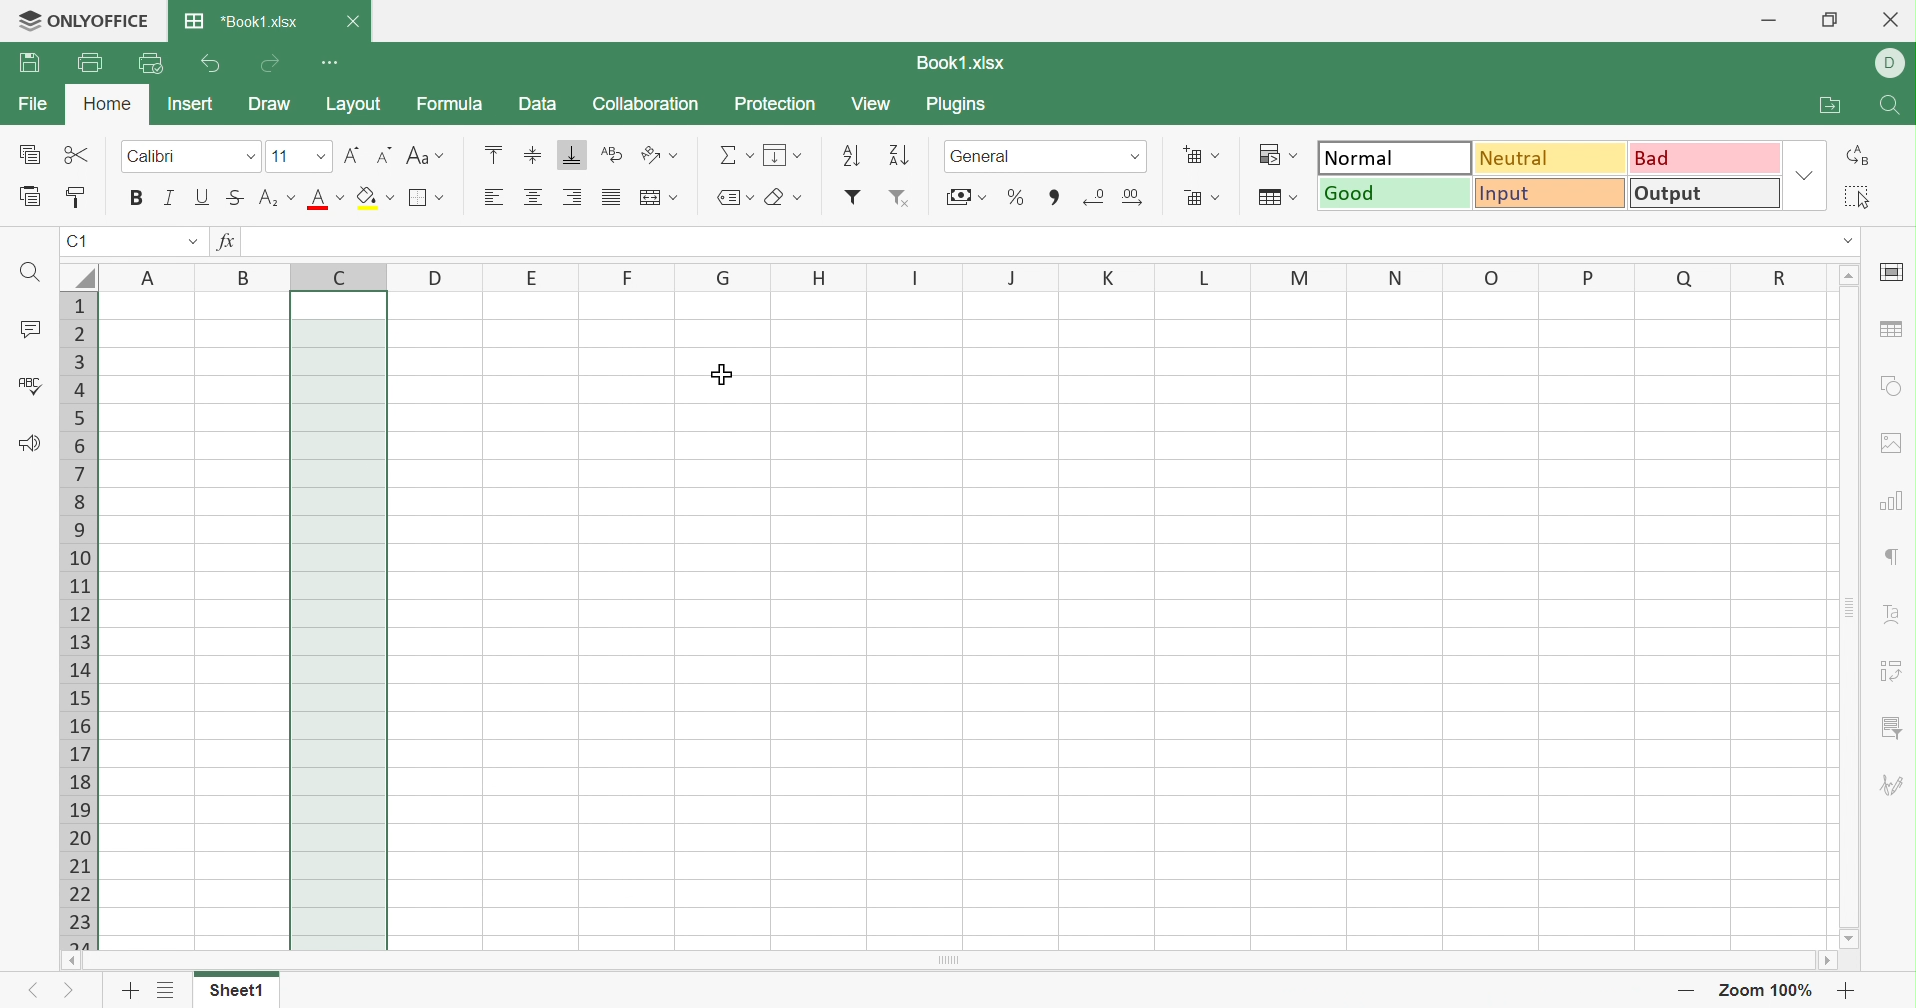 The height and width of the screenshot is (1008, 1916). Describe the element at coordinates (1891, 103) in the screenshot. I see `Find` at that location.